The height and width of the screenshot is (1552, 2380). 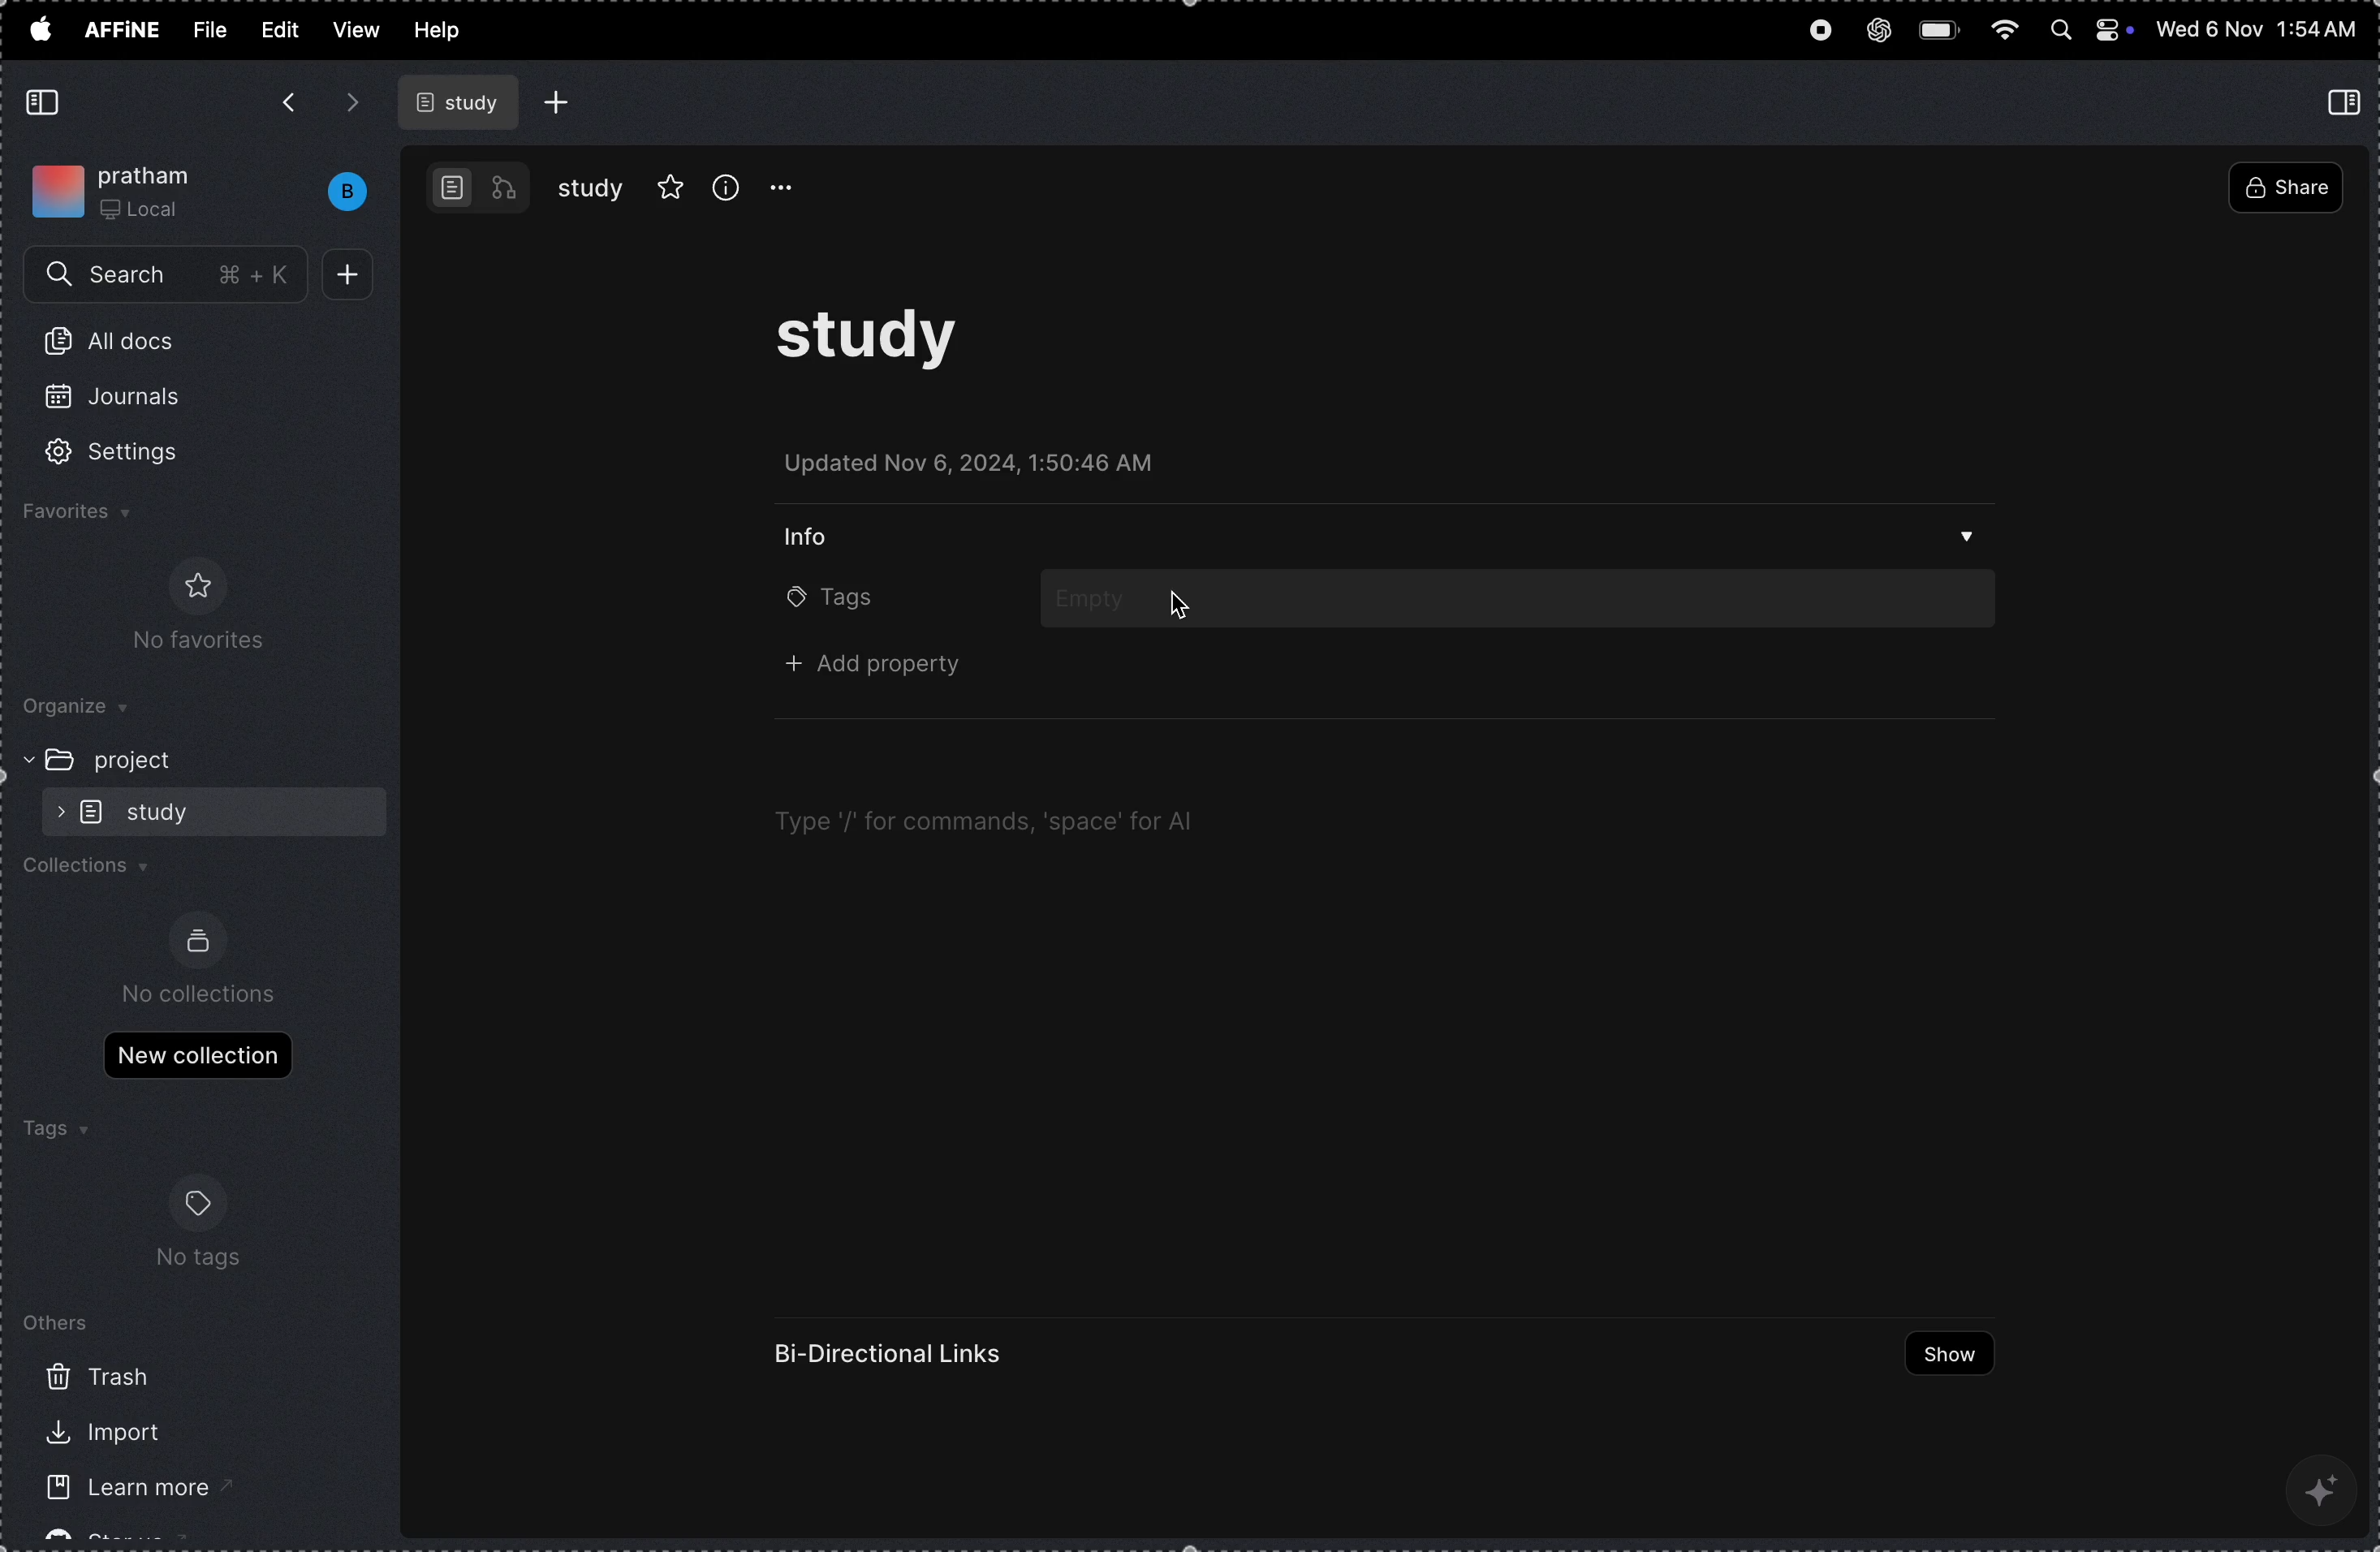 What do you see at coordinates (817, 534) in the screenshot?
I see `info` at bounding box center [817, 534].